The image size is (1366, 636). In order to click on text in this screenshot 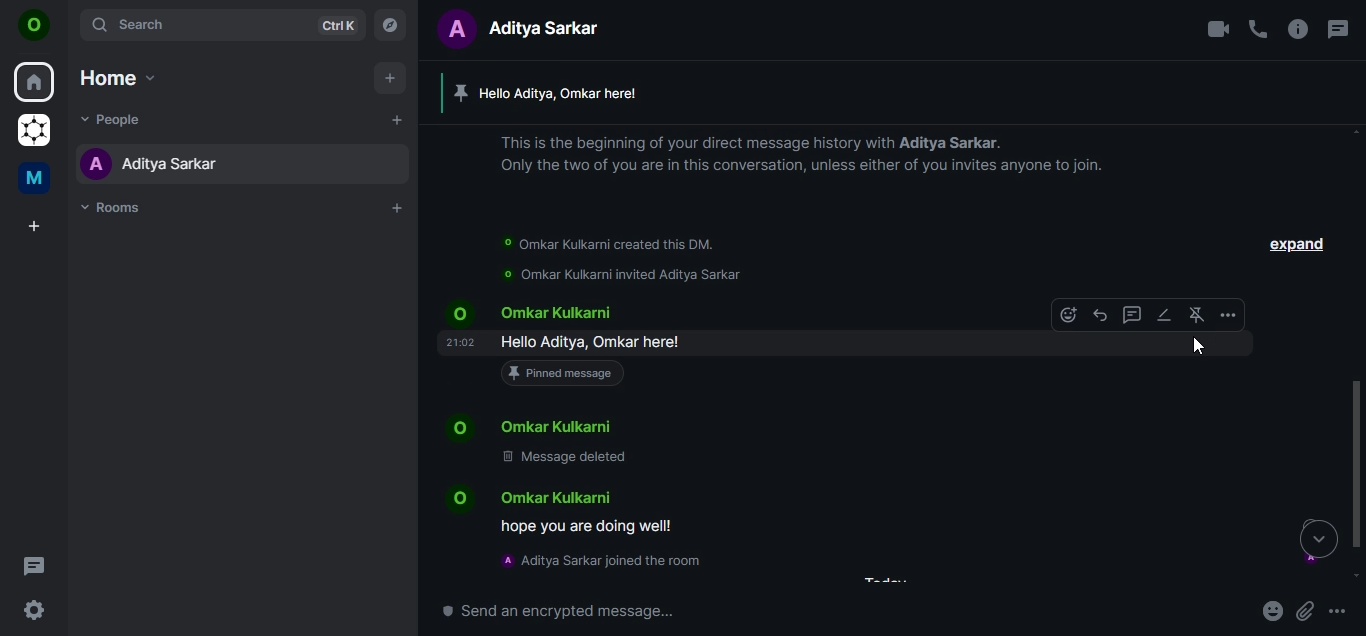, I will do `click(525, 28)`.